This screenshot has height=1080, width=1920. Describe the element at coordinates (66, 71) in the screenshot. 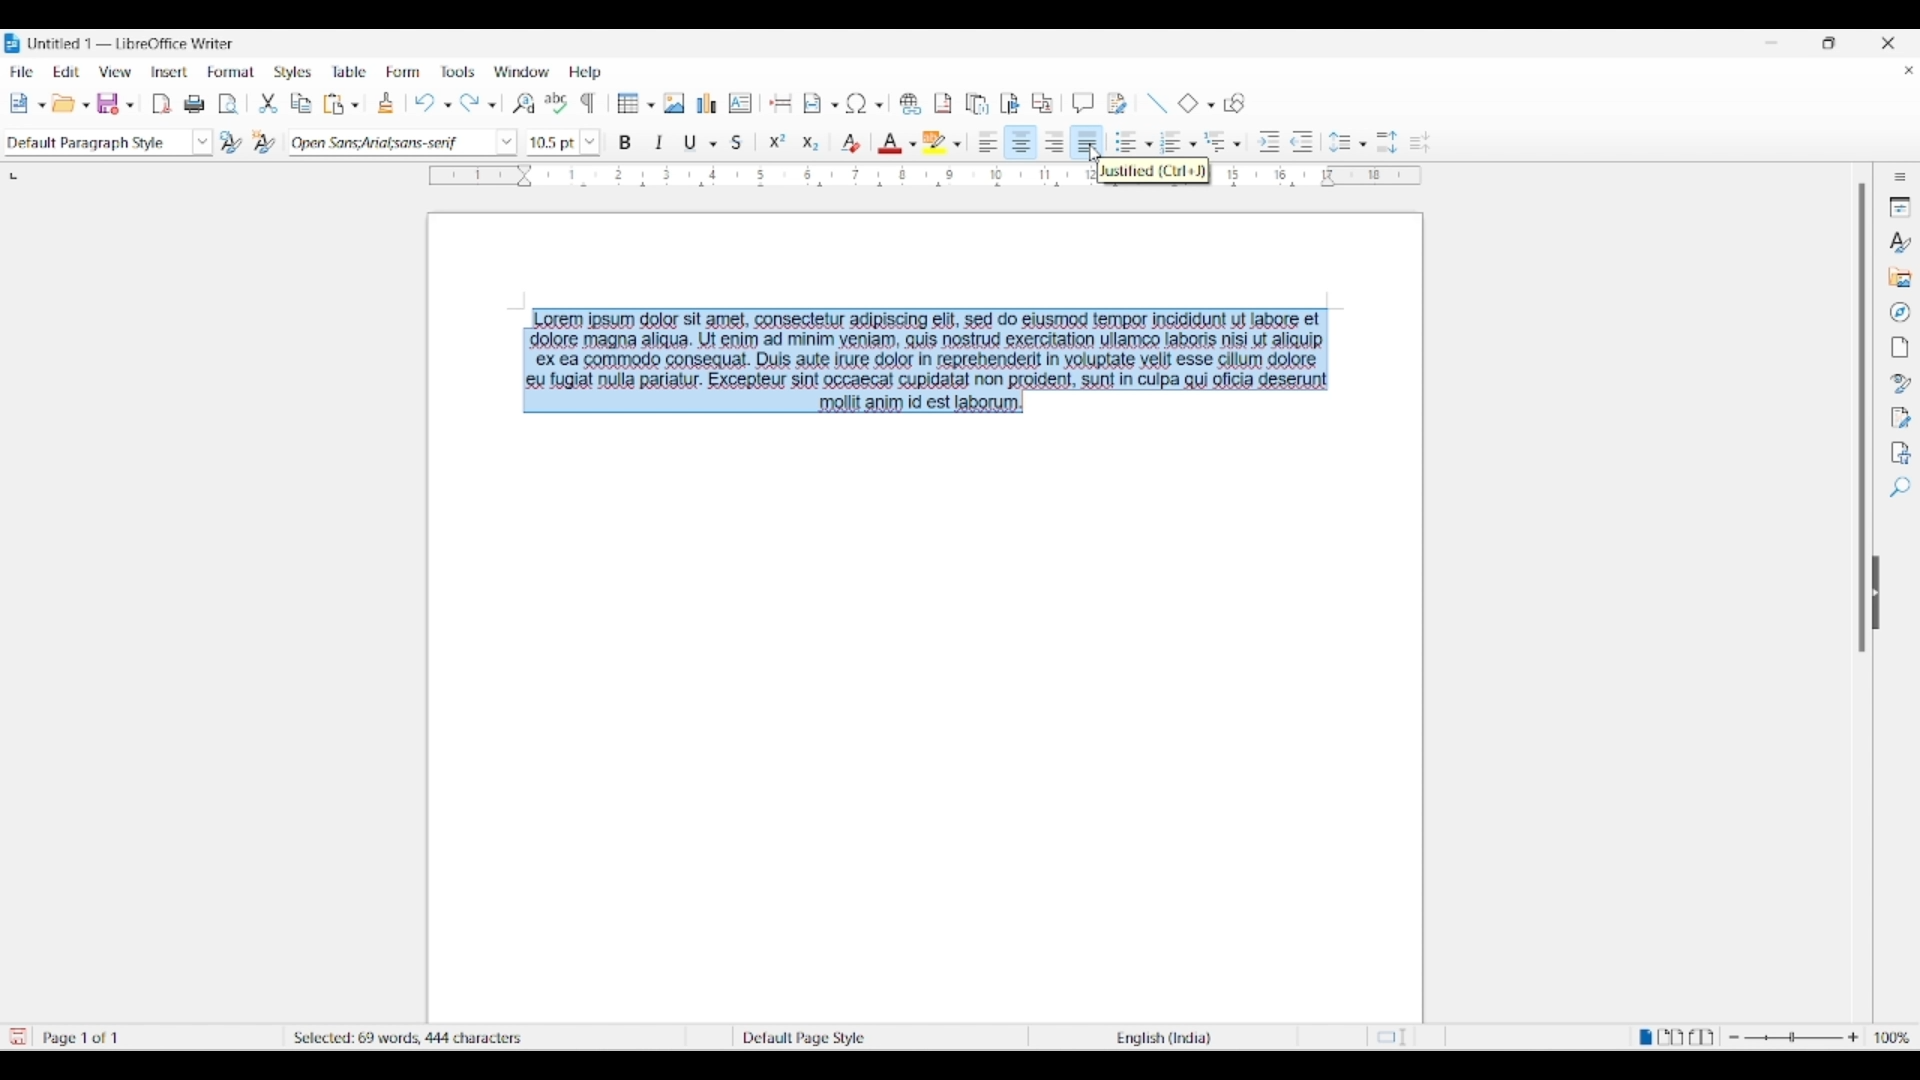

I see `Edit` at that location.